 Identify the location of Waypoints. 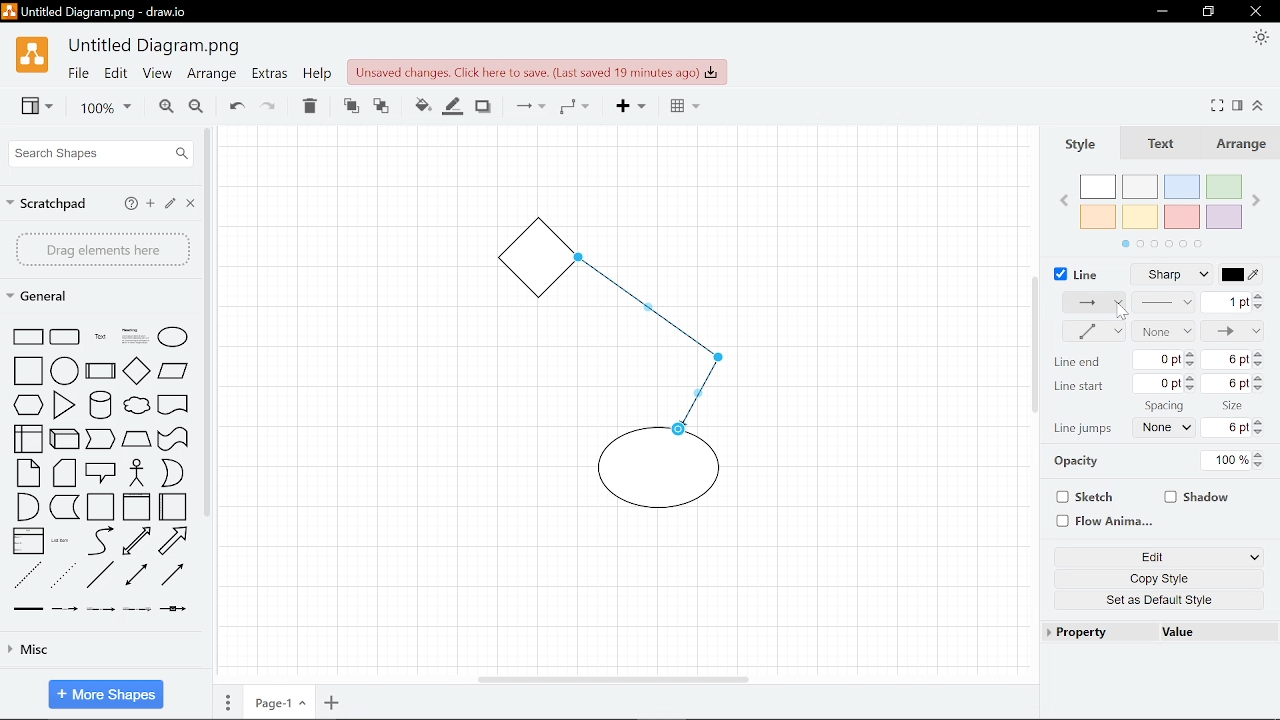
(574, 108).